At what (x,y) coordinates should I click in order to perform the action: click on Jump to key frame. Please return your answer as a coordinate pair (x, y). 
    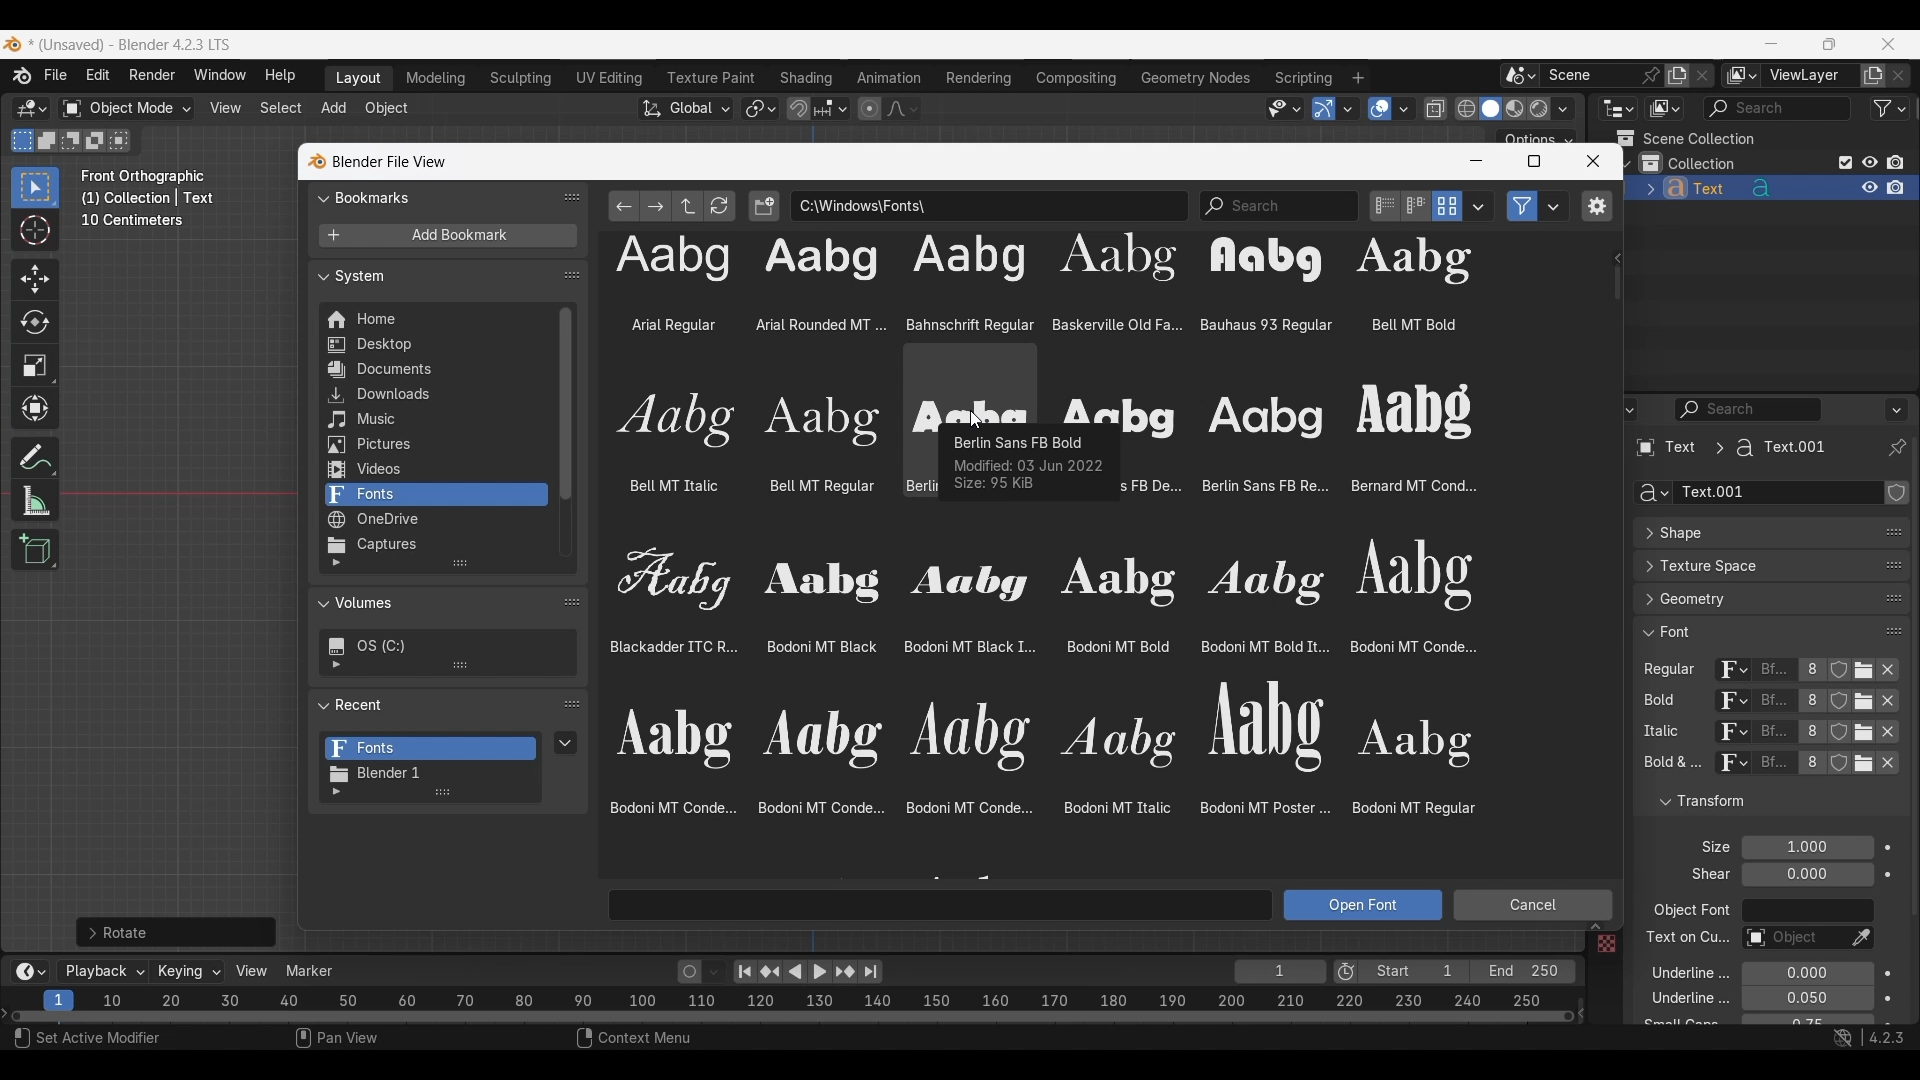
    Looking at the image, I should click on (770, 972).